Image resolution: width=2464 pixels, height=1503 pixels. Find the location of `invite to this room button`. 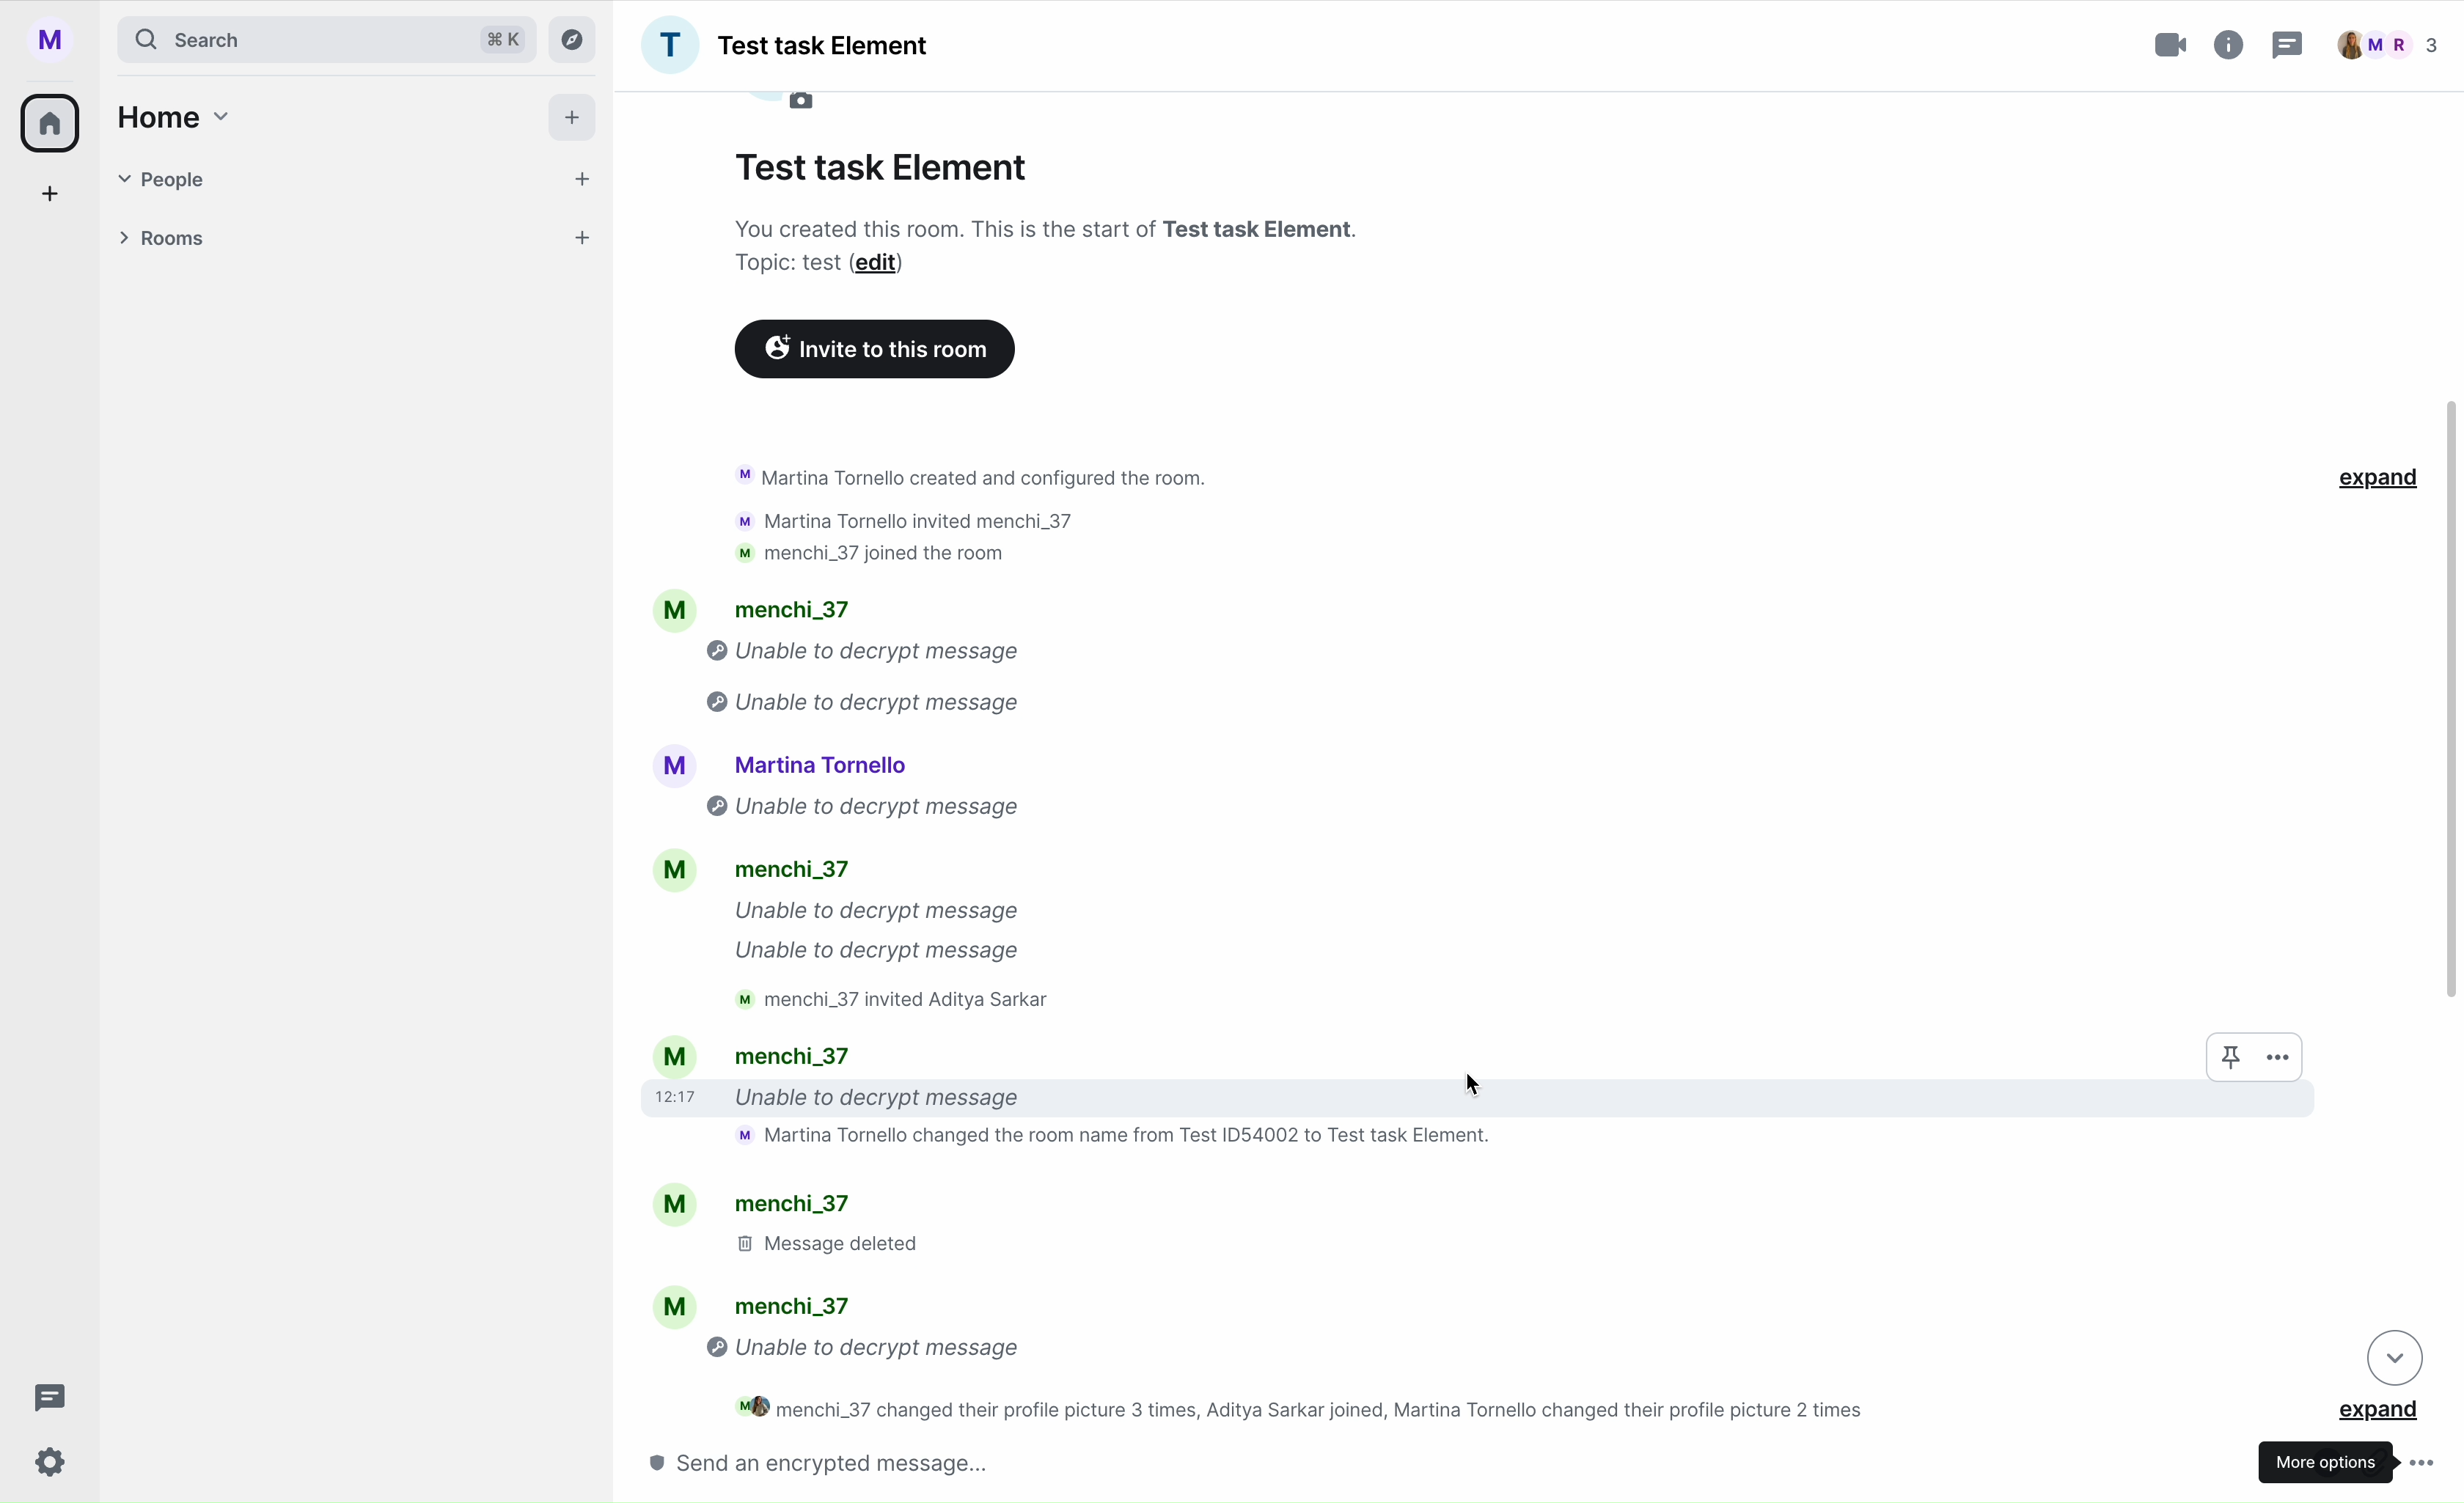

invite to this room button is located at coordinates (875, 351).